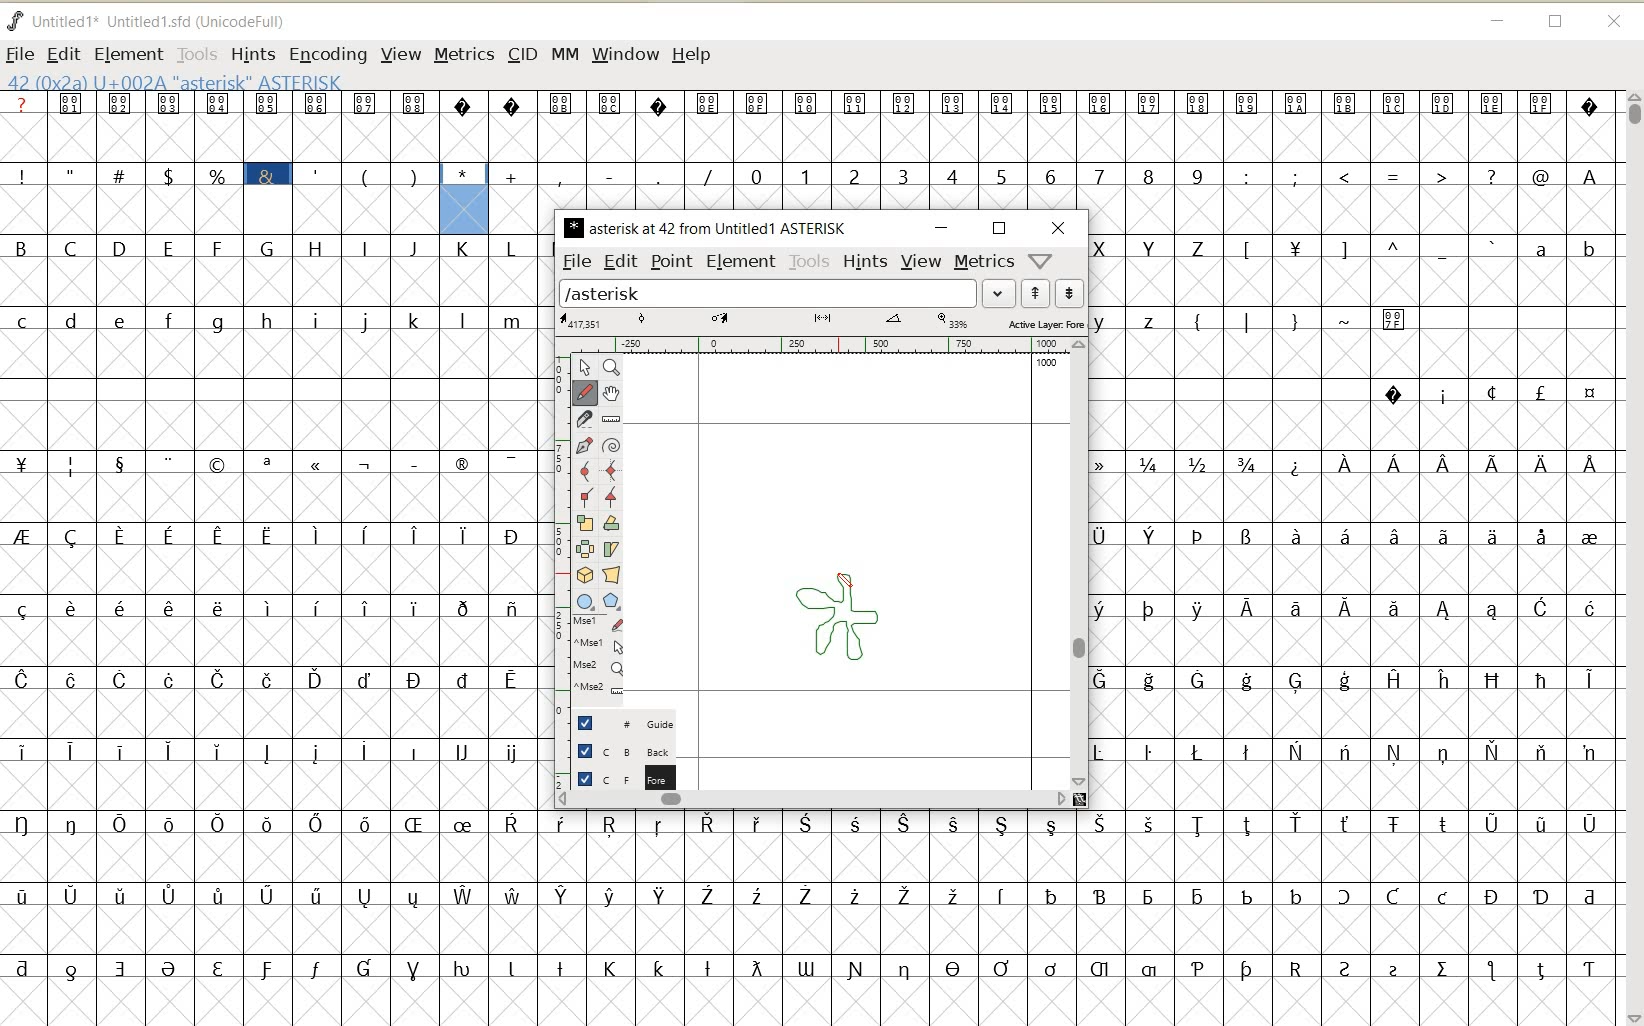 This screenshot has height=1026, width=1644. Describe the element at coordinates (564, 56) in the screenshot. I see `MM` at that location.